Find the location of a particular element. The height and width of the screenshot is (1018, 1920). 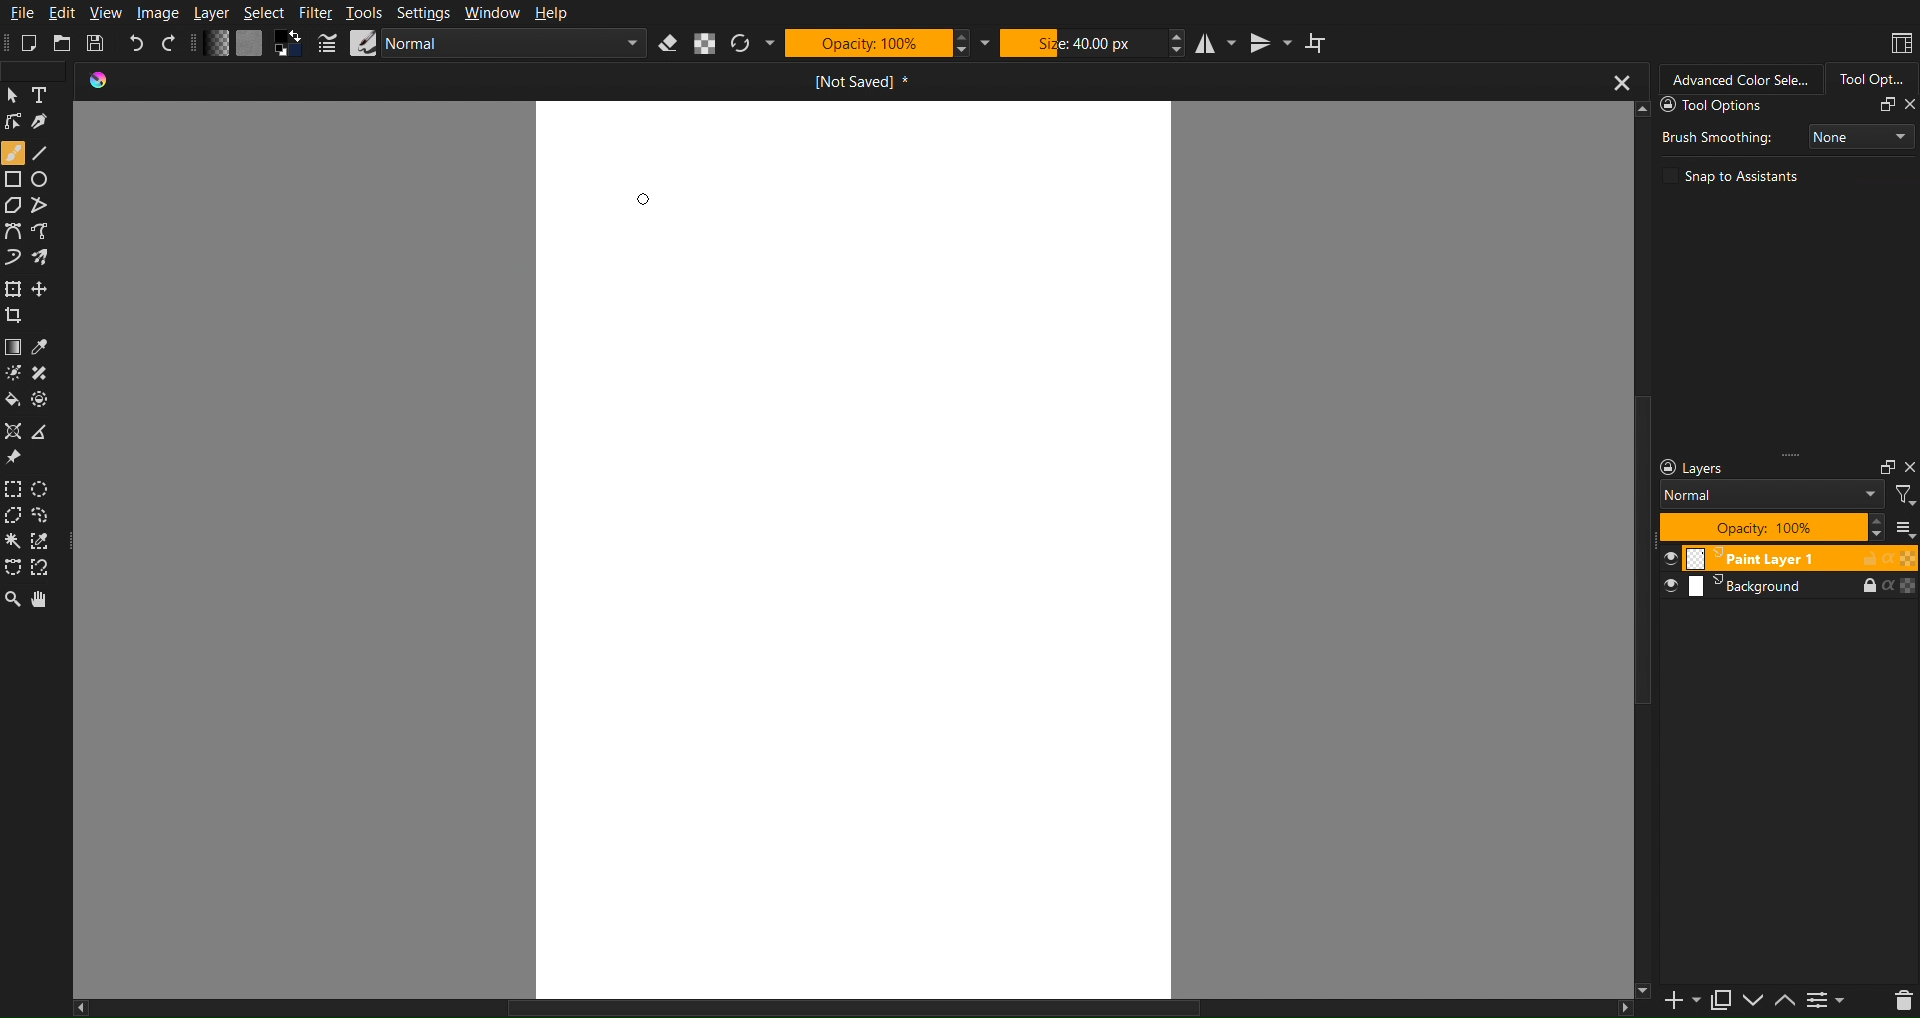

Refresh is located at coordinates (740, 43).